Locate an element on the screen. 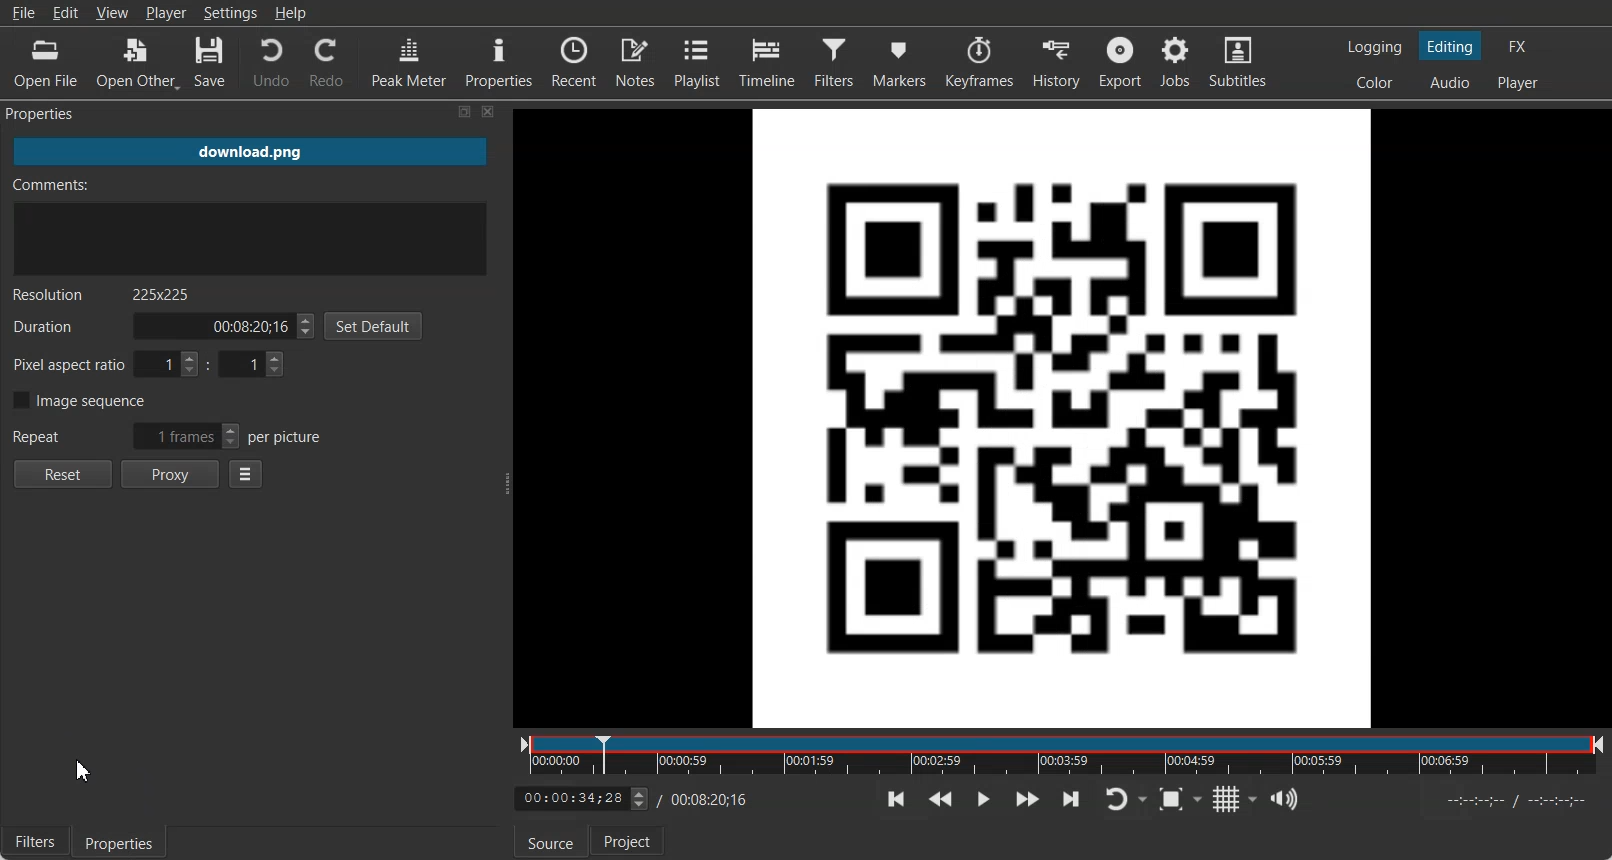 Image resolution: width=1612 pixels, height=860 pixels. Play quickly backward is located at coordinates (941, 798).